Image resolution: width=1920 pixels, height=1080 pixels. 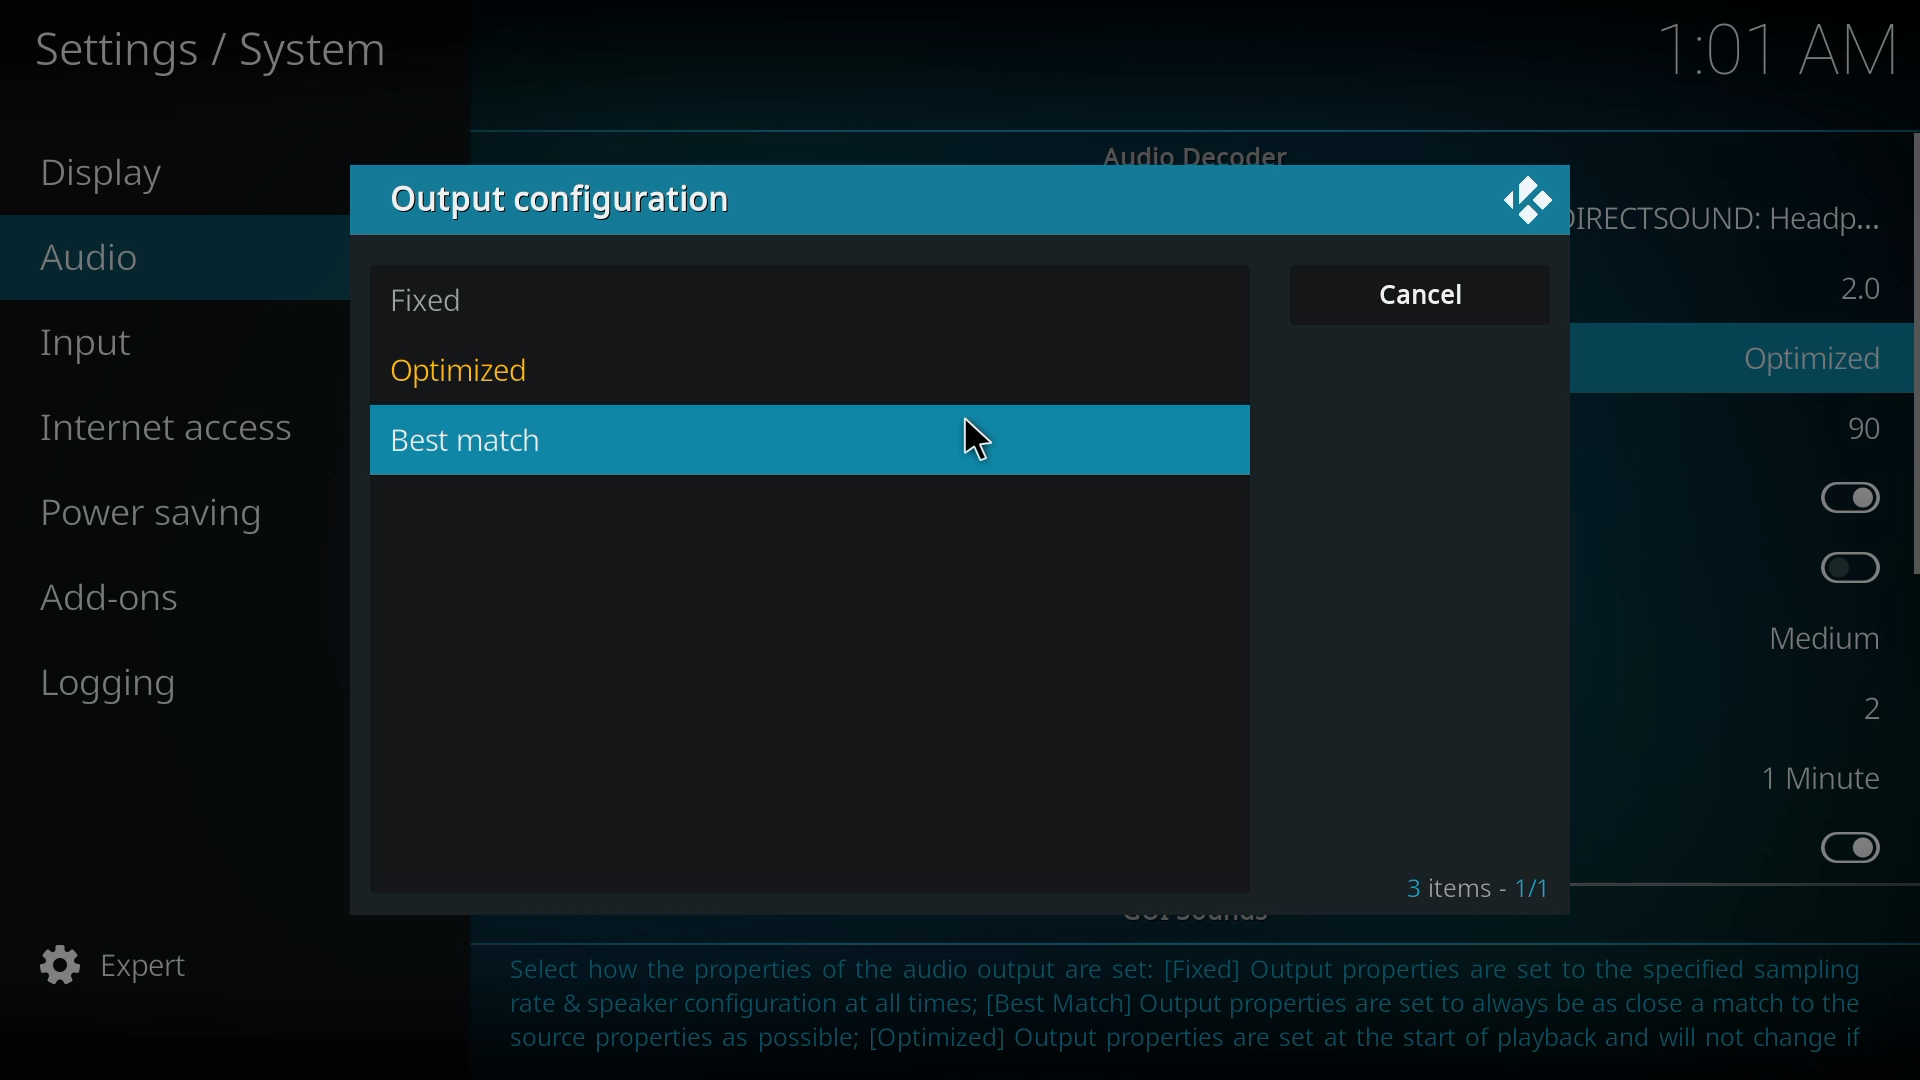 What do you see at coordinates (105, 687) in the screenshot?
I see `logging` at bounding box center [105, 687].